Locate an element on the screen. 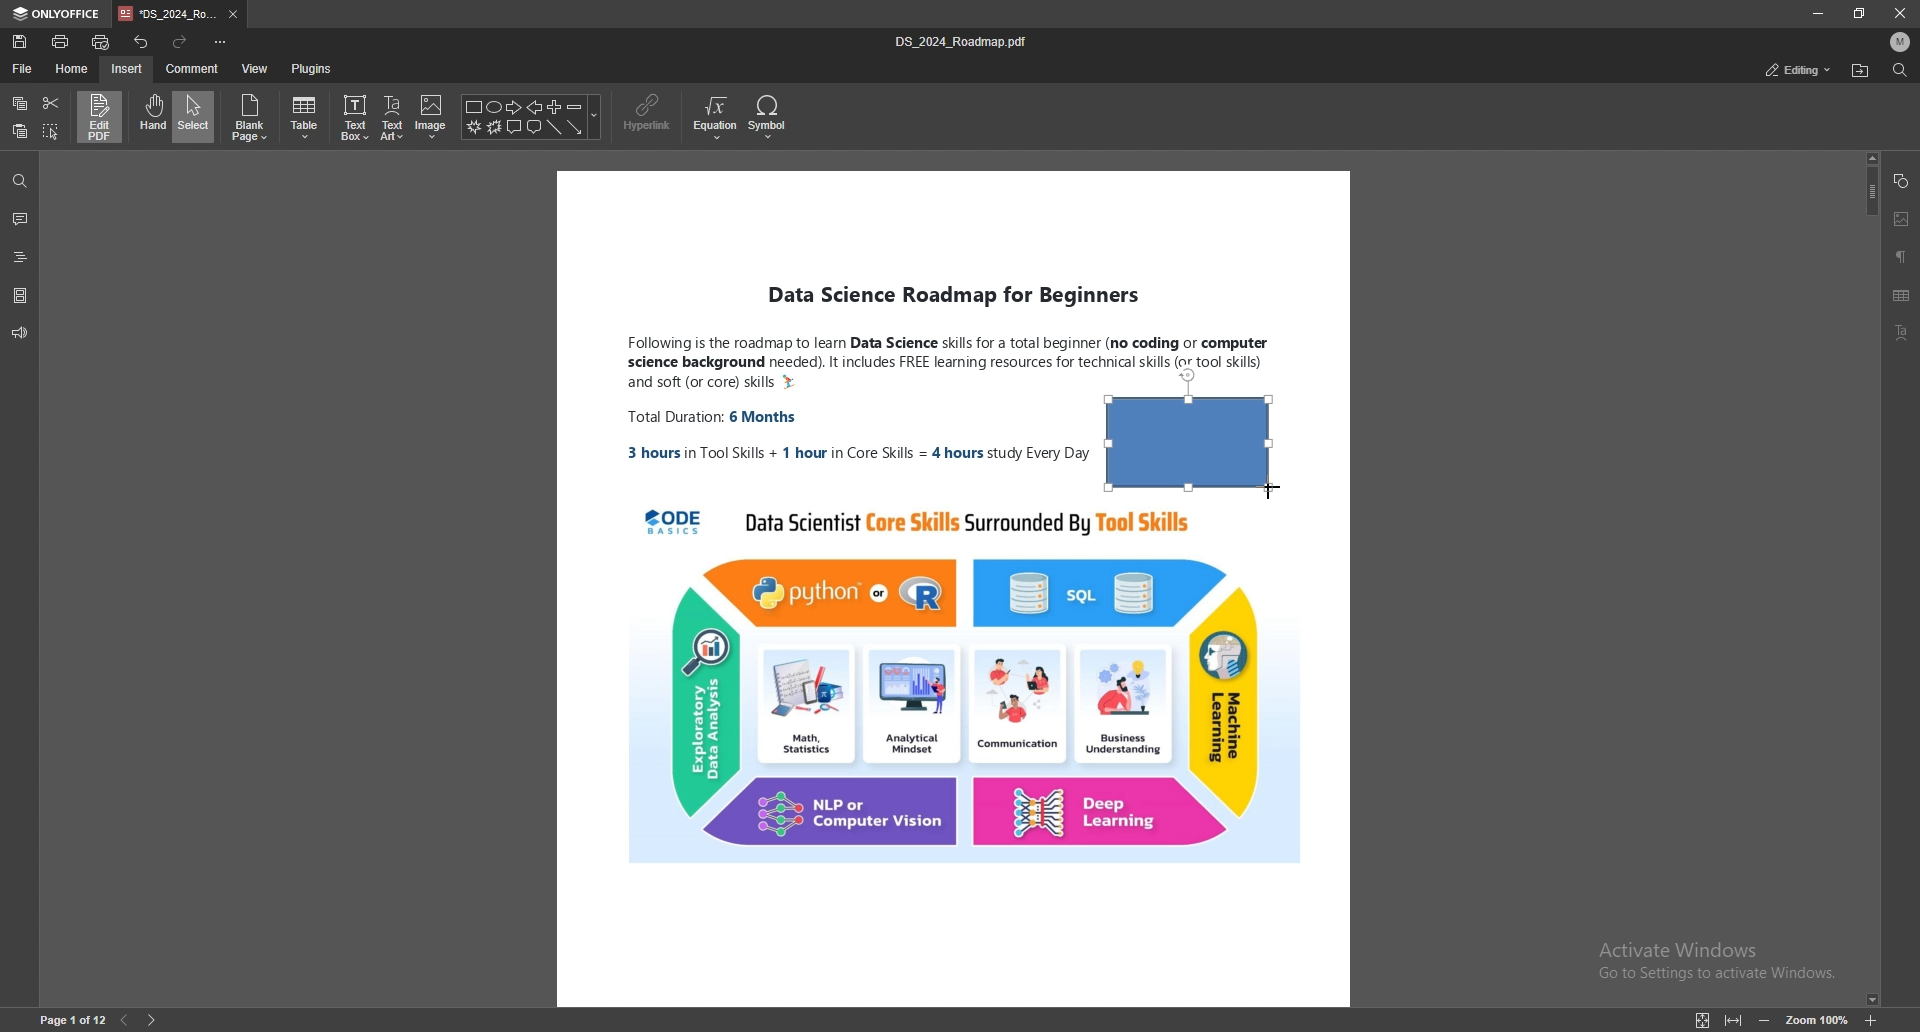  home is located at coordinates (73, 69).